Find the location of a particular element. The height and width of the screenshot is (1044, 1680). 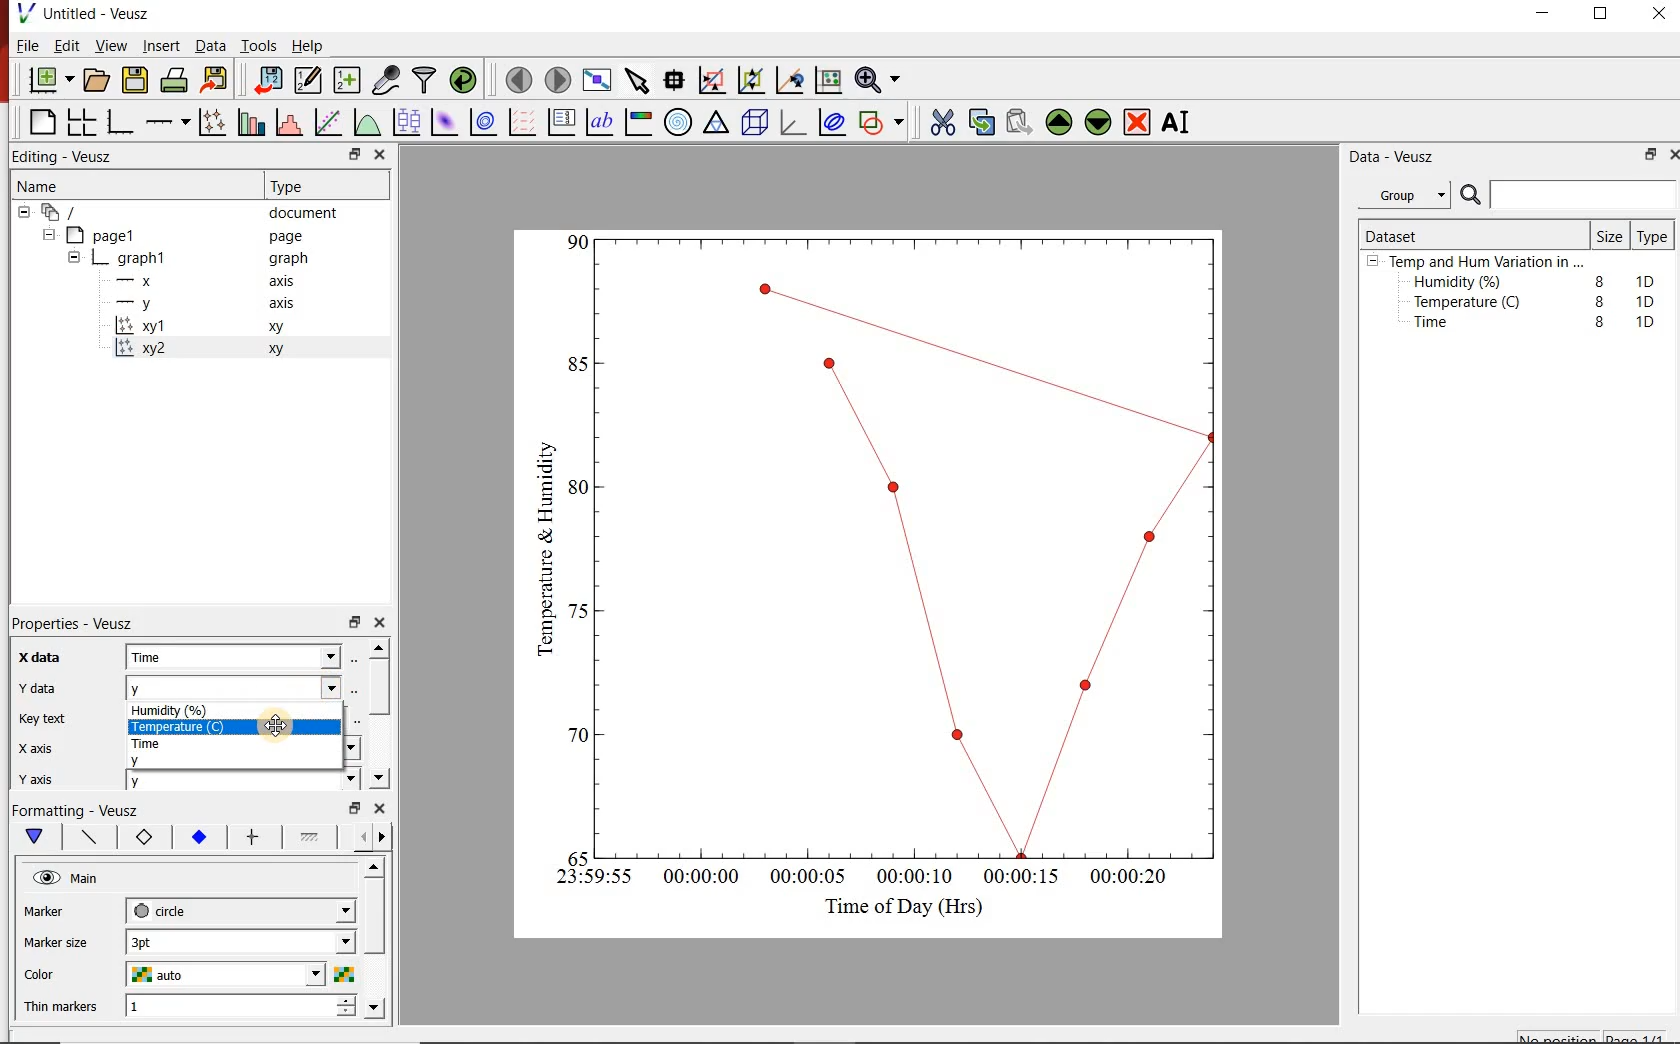

Untitled - Veusz is located at coordinates (89, 13).